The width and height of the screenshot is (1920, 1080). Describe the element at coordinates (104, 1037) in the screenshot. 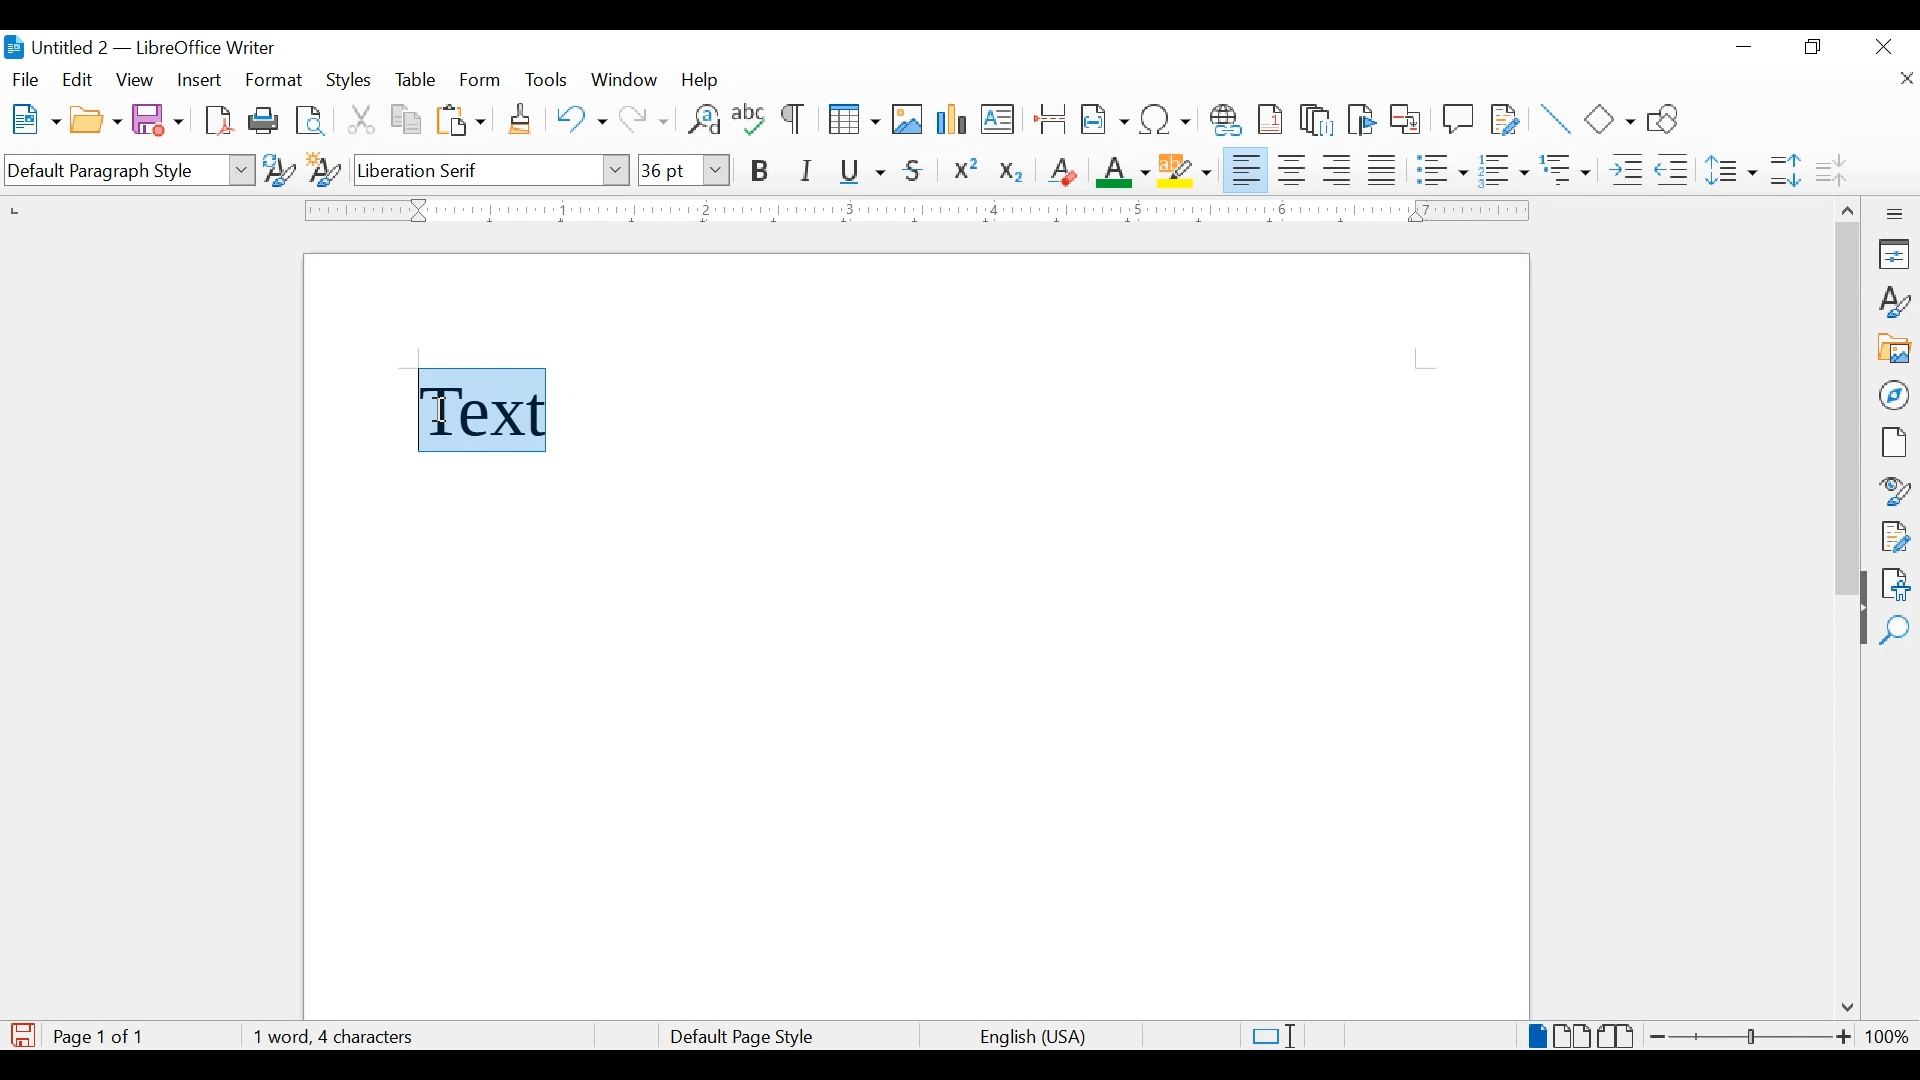

I see `page count` at that location.